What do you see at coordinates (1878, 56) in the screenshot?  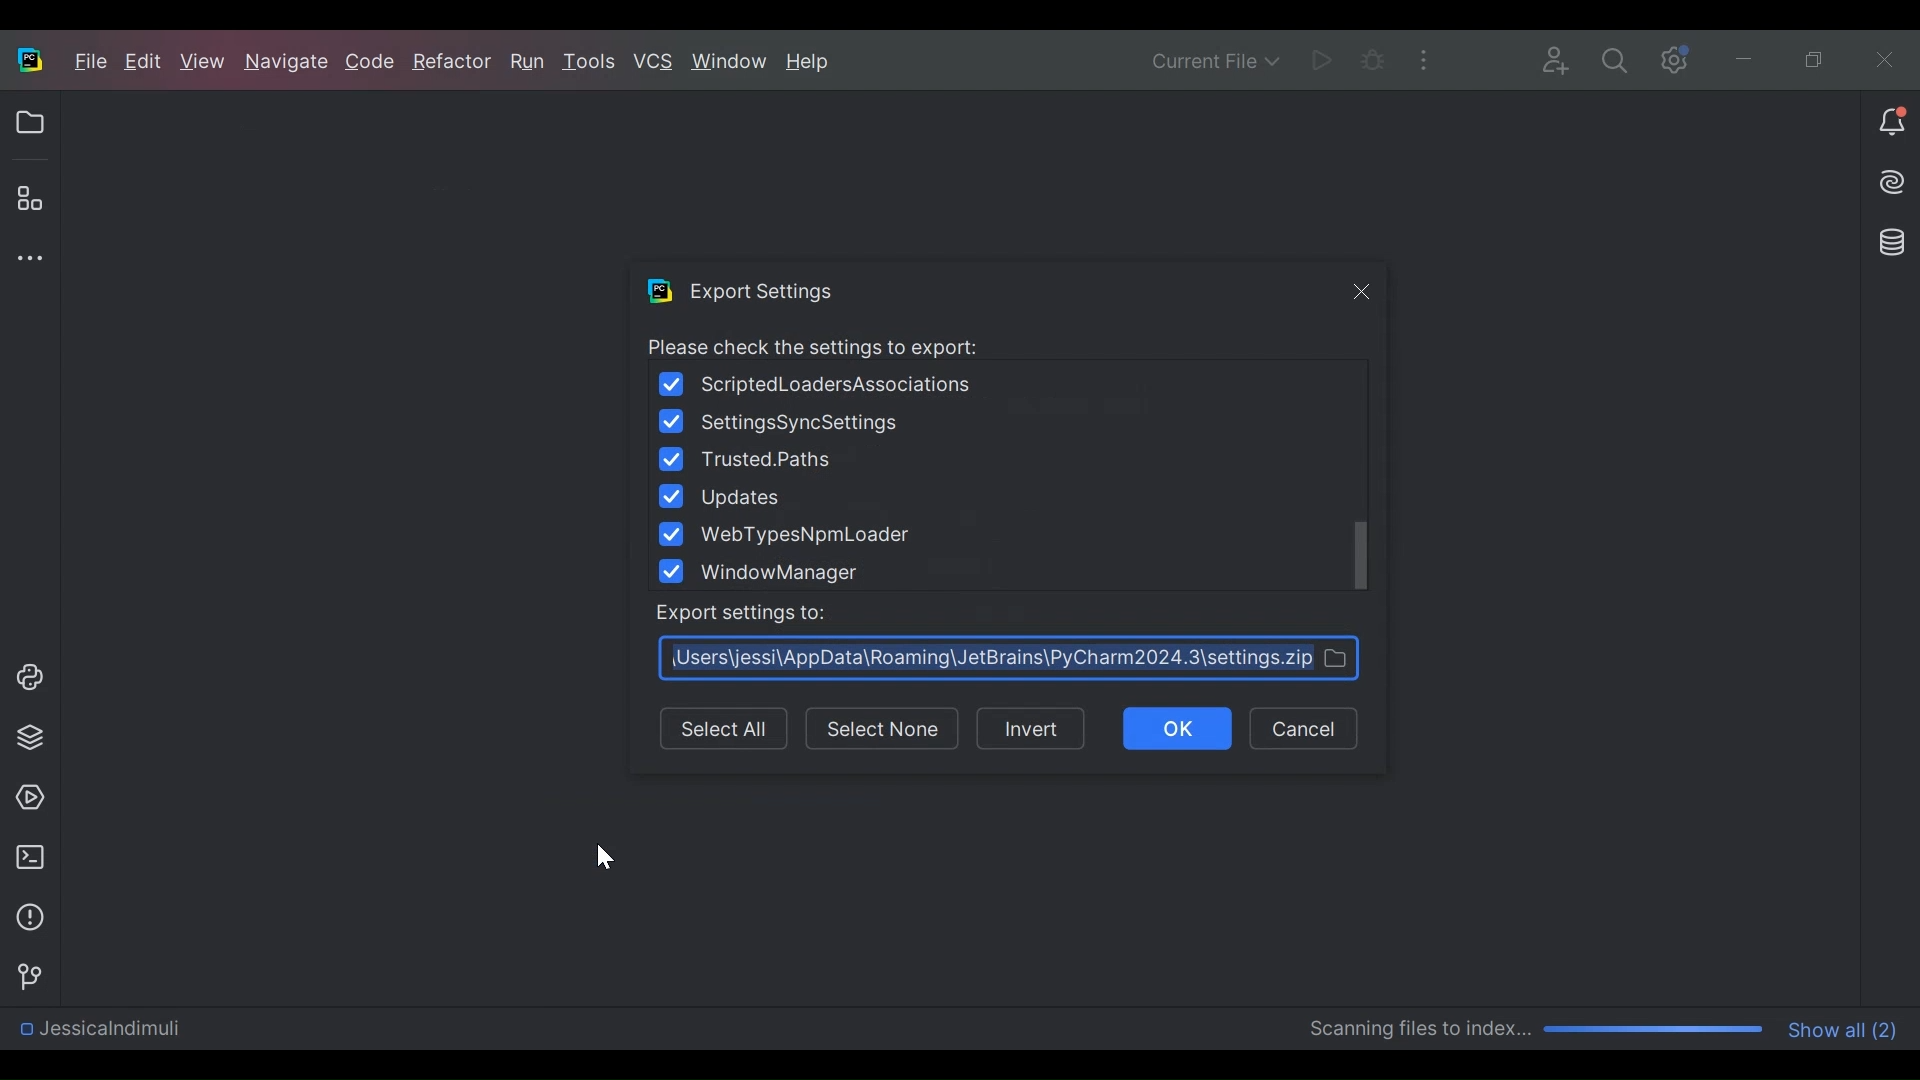 I see `Close` at bounding box center [1878, 56].